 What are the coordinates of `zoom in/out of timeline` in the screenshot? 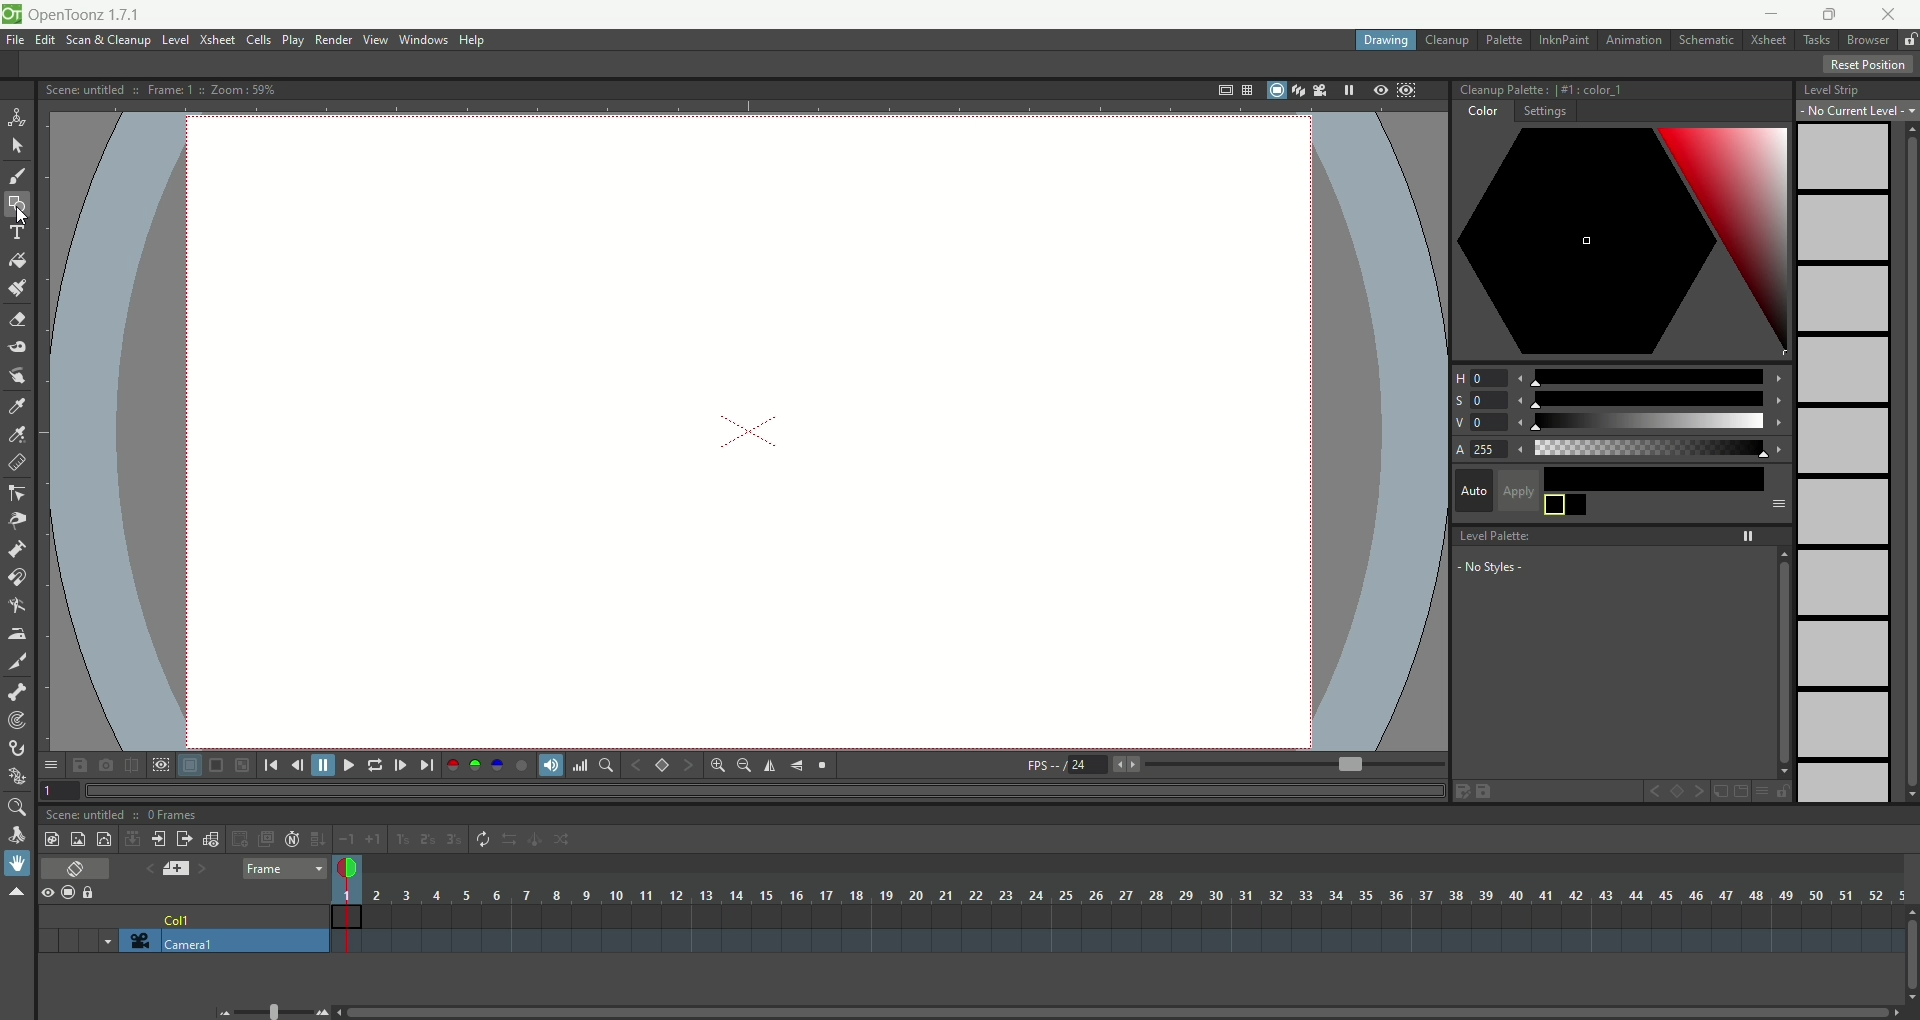 It's located at (273, 1010).